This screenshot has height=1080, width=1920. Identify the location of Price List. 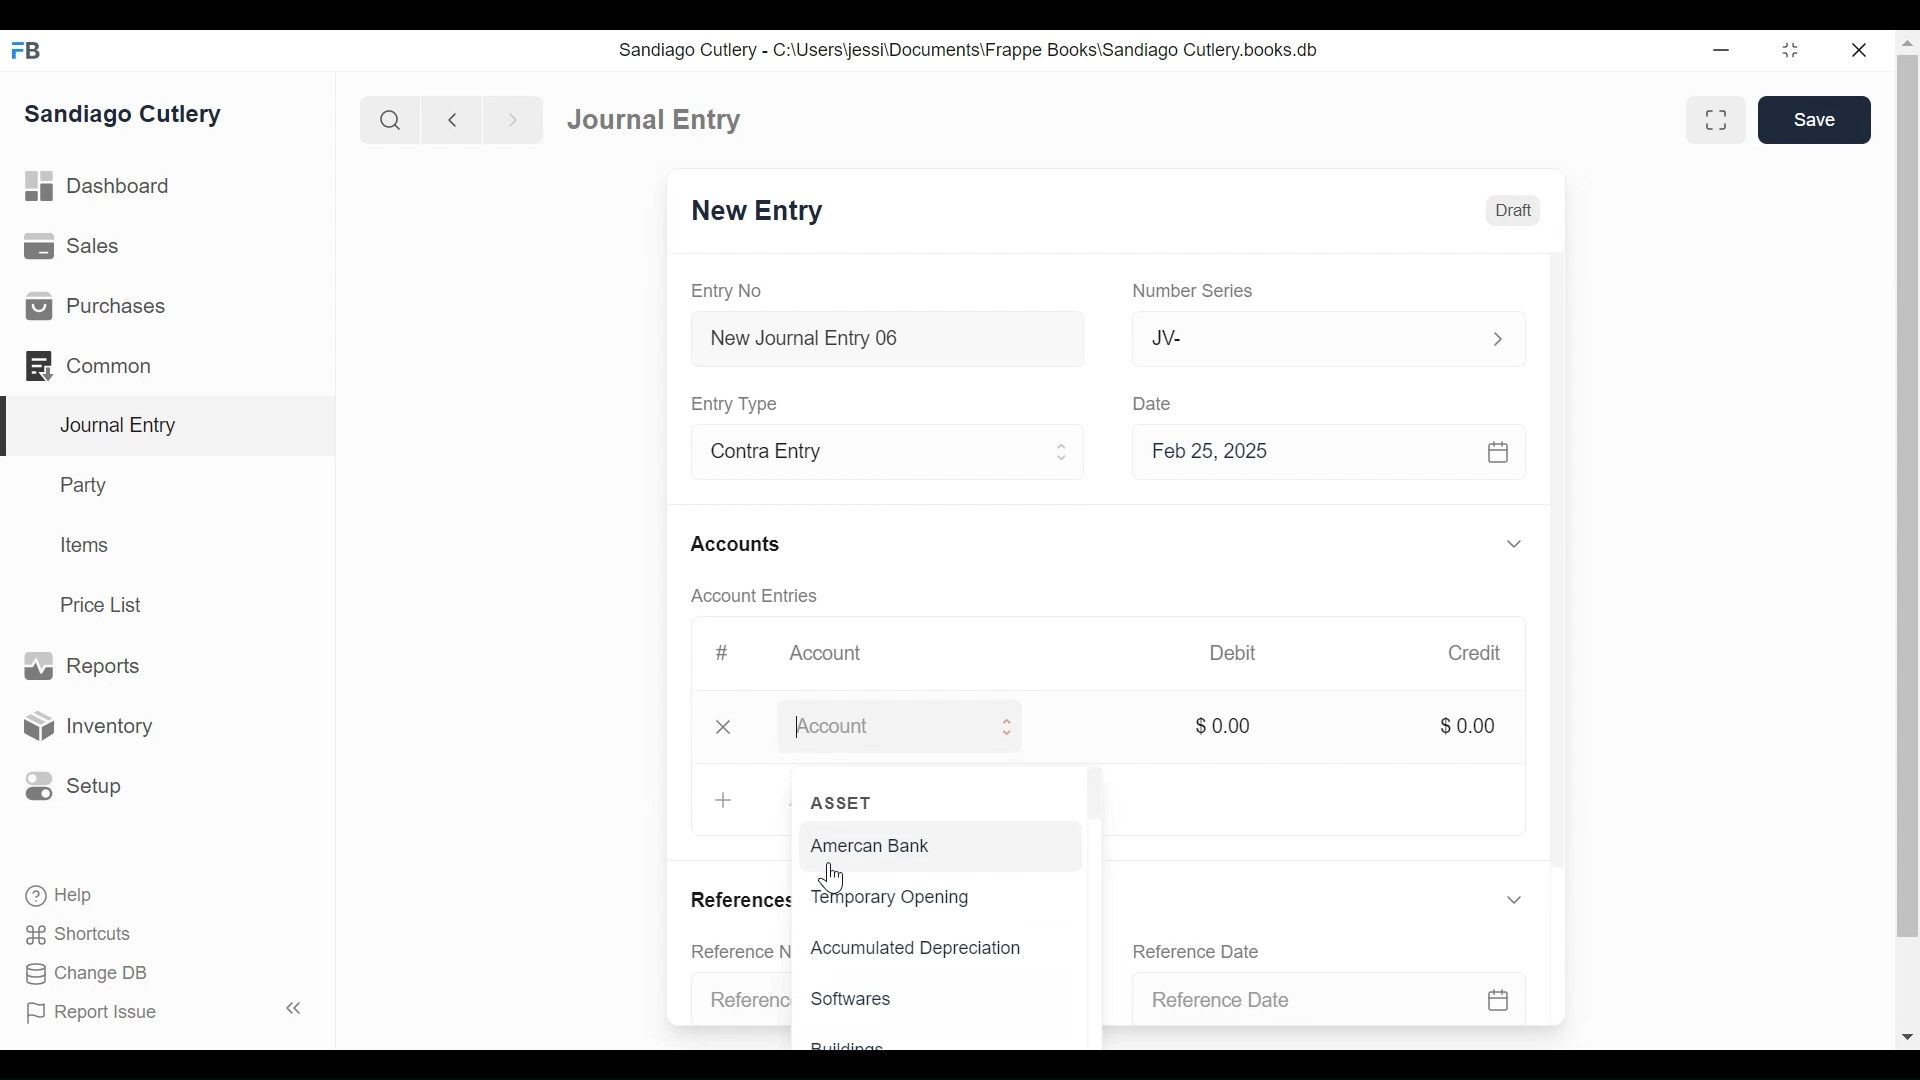
(108, 605).